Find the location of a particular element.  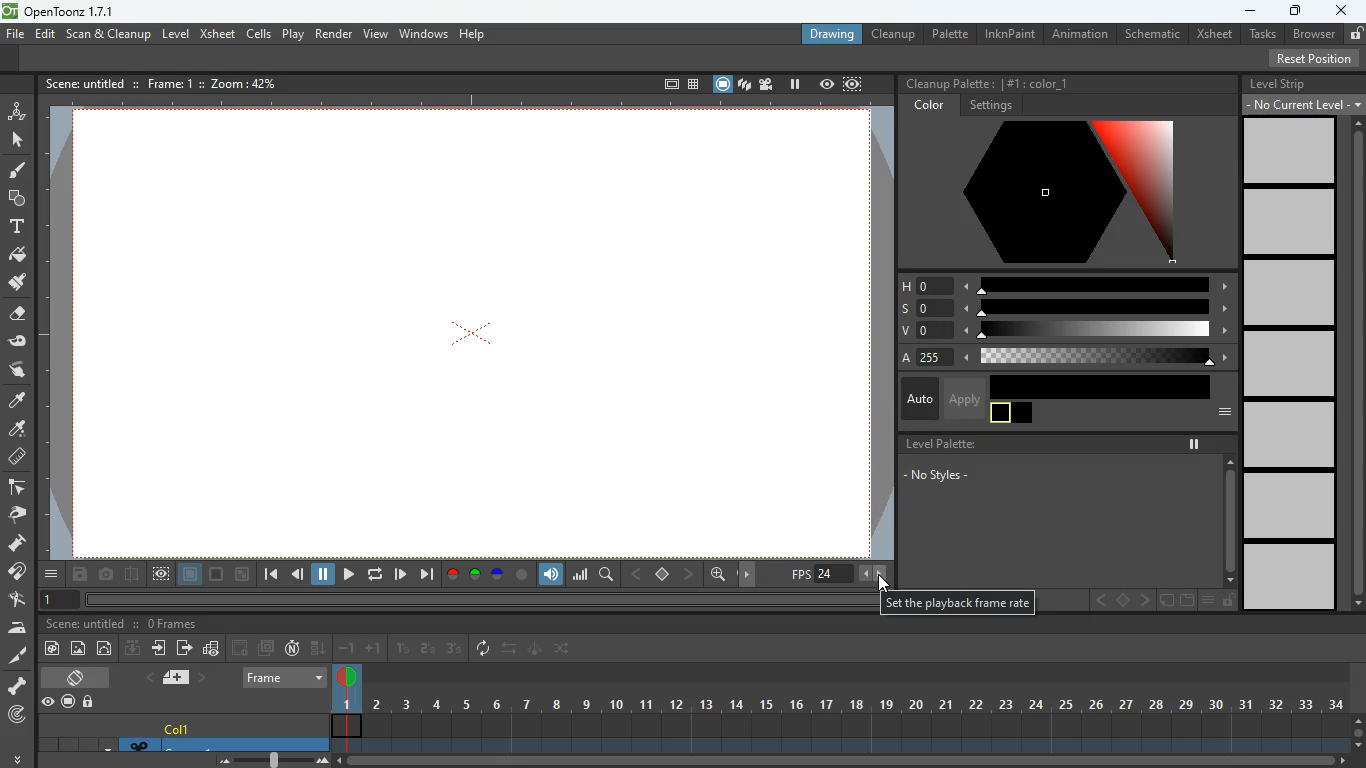

forward is located at coordinates (238, 648).